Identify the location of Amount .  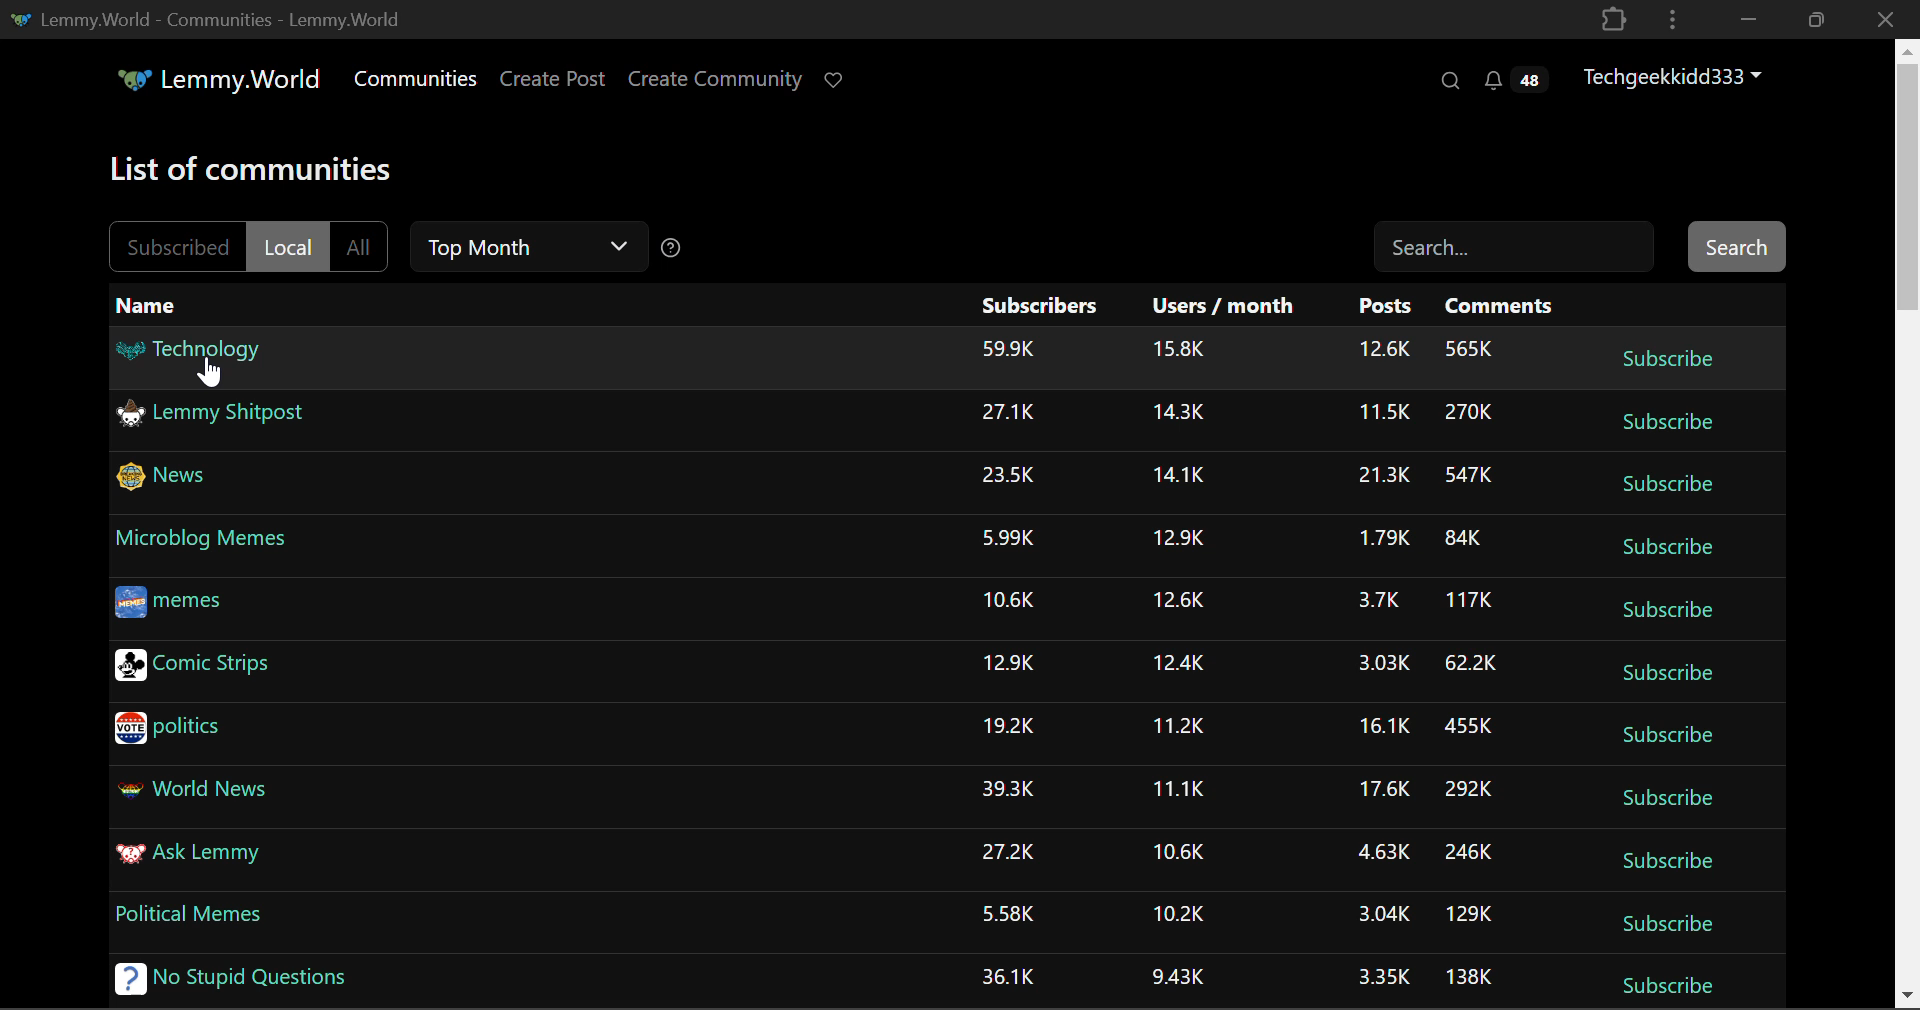
(1378, 540).